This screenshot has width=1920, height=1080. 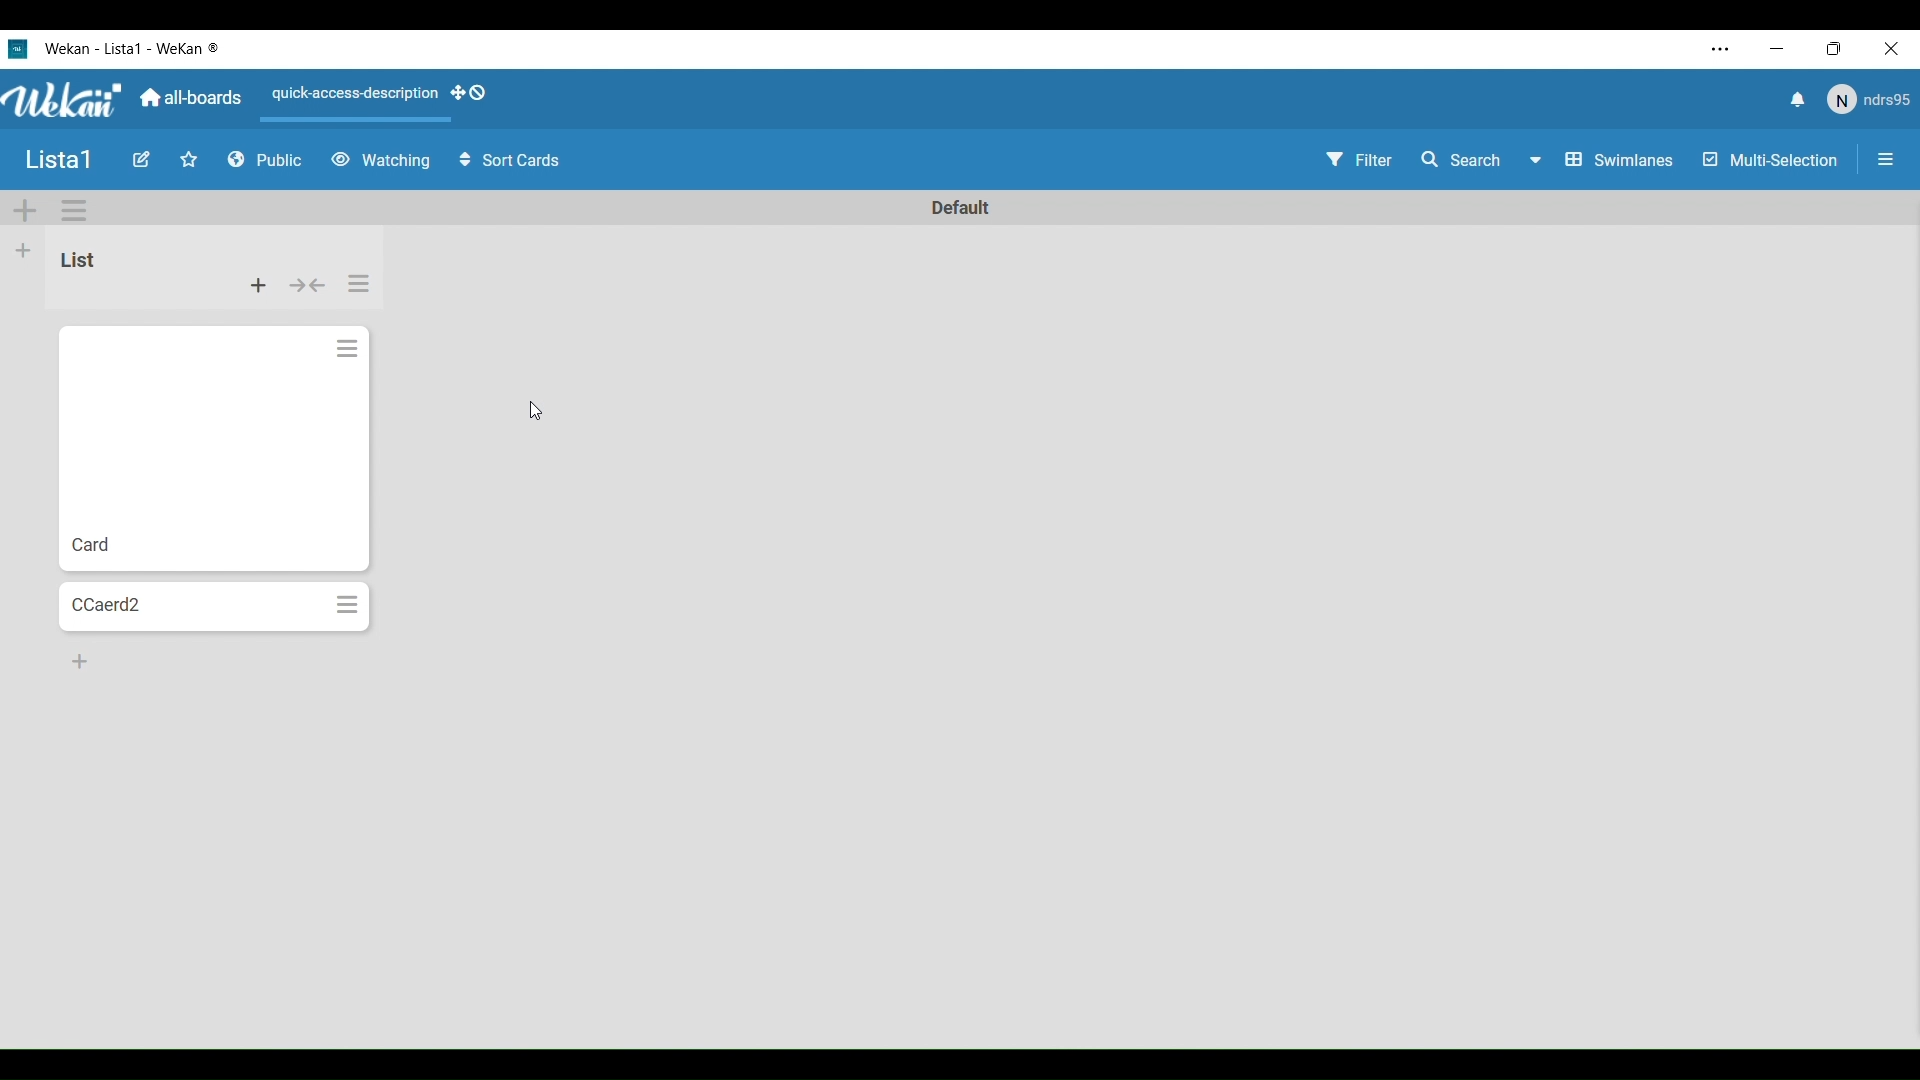 What do you see at coordinates (1867, 100) in the screenshot?
I see `User` at bounding box center [1867, 100].